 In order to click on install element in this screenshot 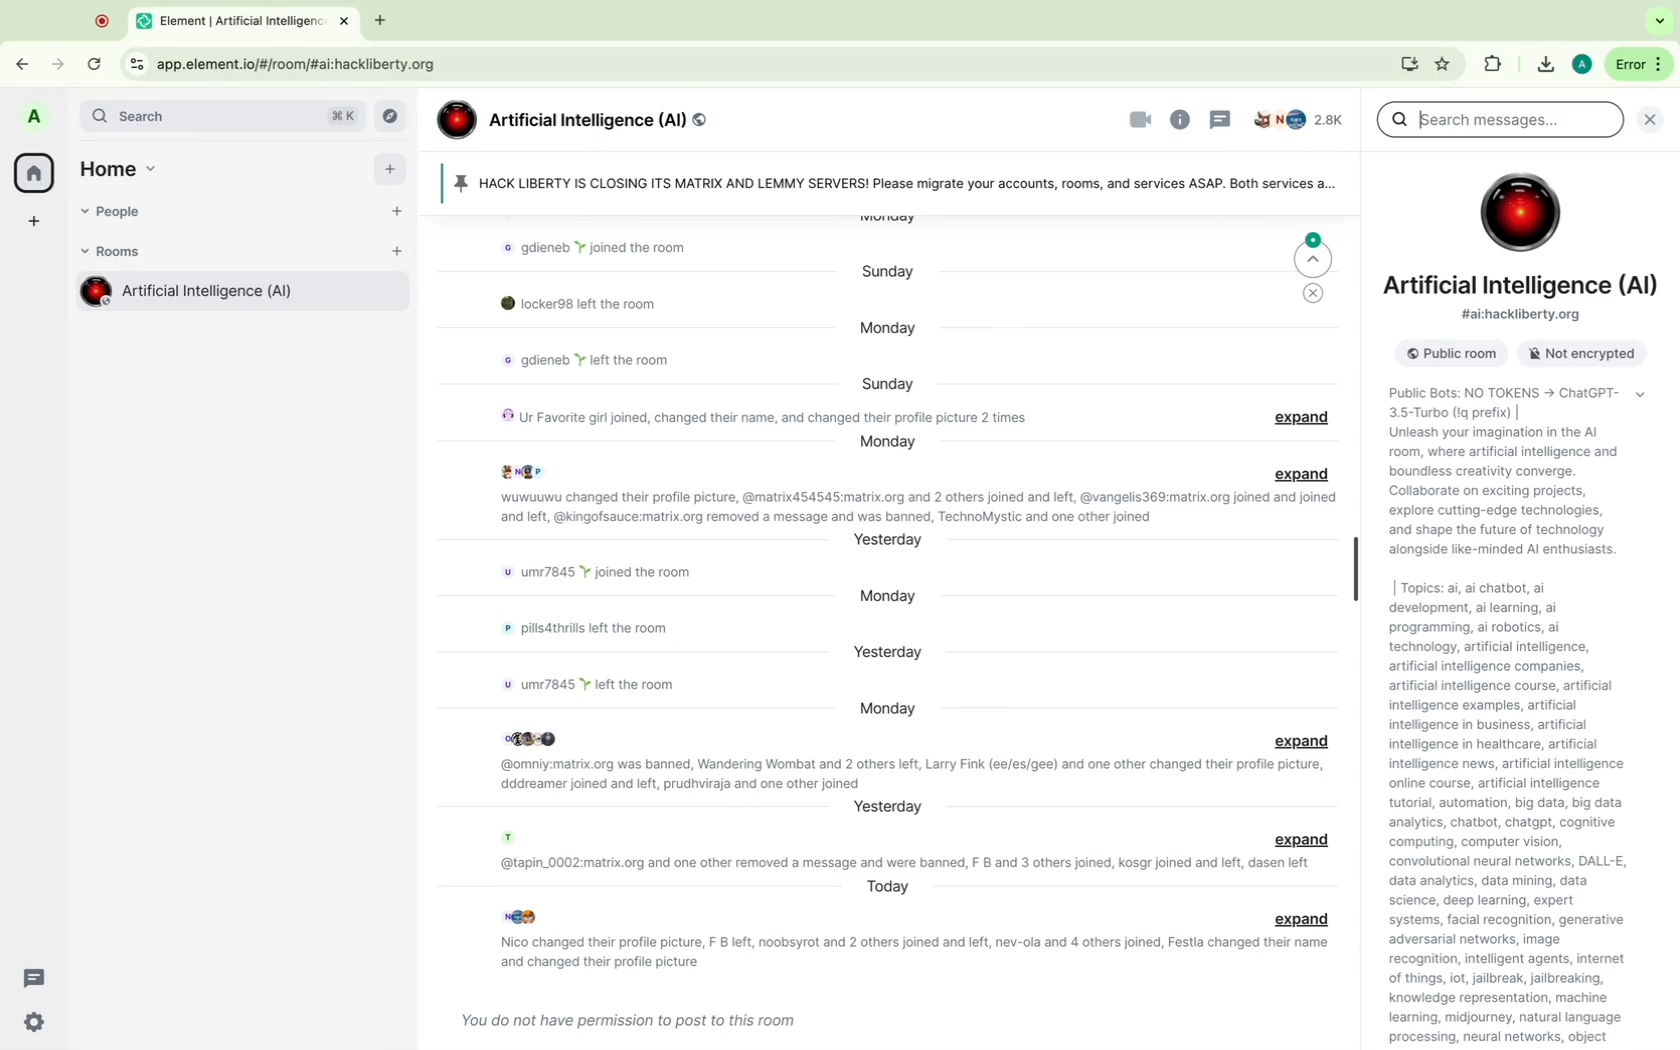, I will do `click(1410, 64)`.